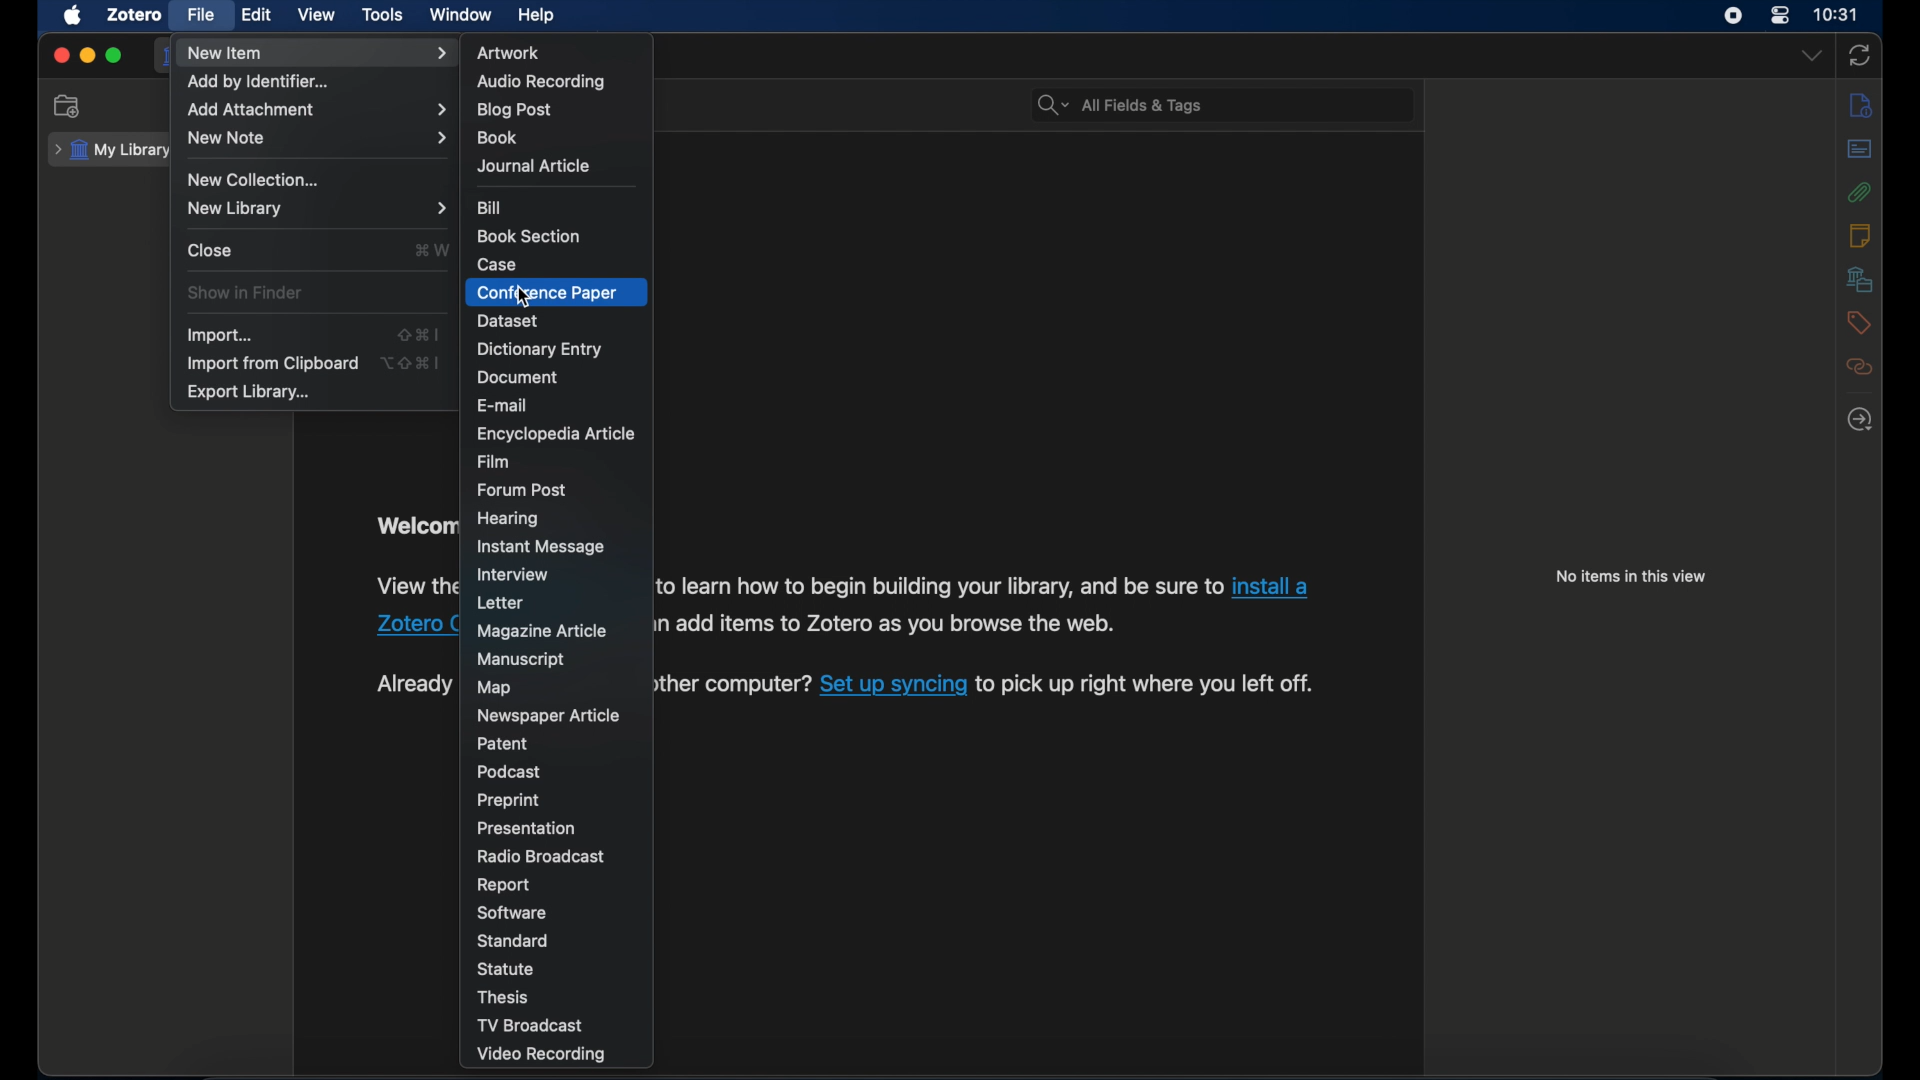  Describe the element at coordinates (541, 83) in the screenshot. I see `audio recording` at that location.